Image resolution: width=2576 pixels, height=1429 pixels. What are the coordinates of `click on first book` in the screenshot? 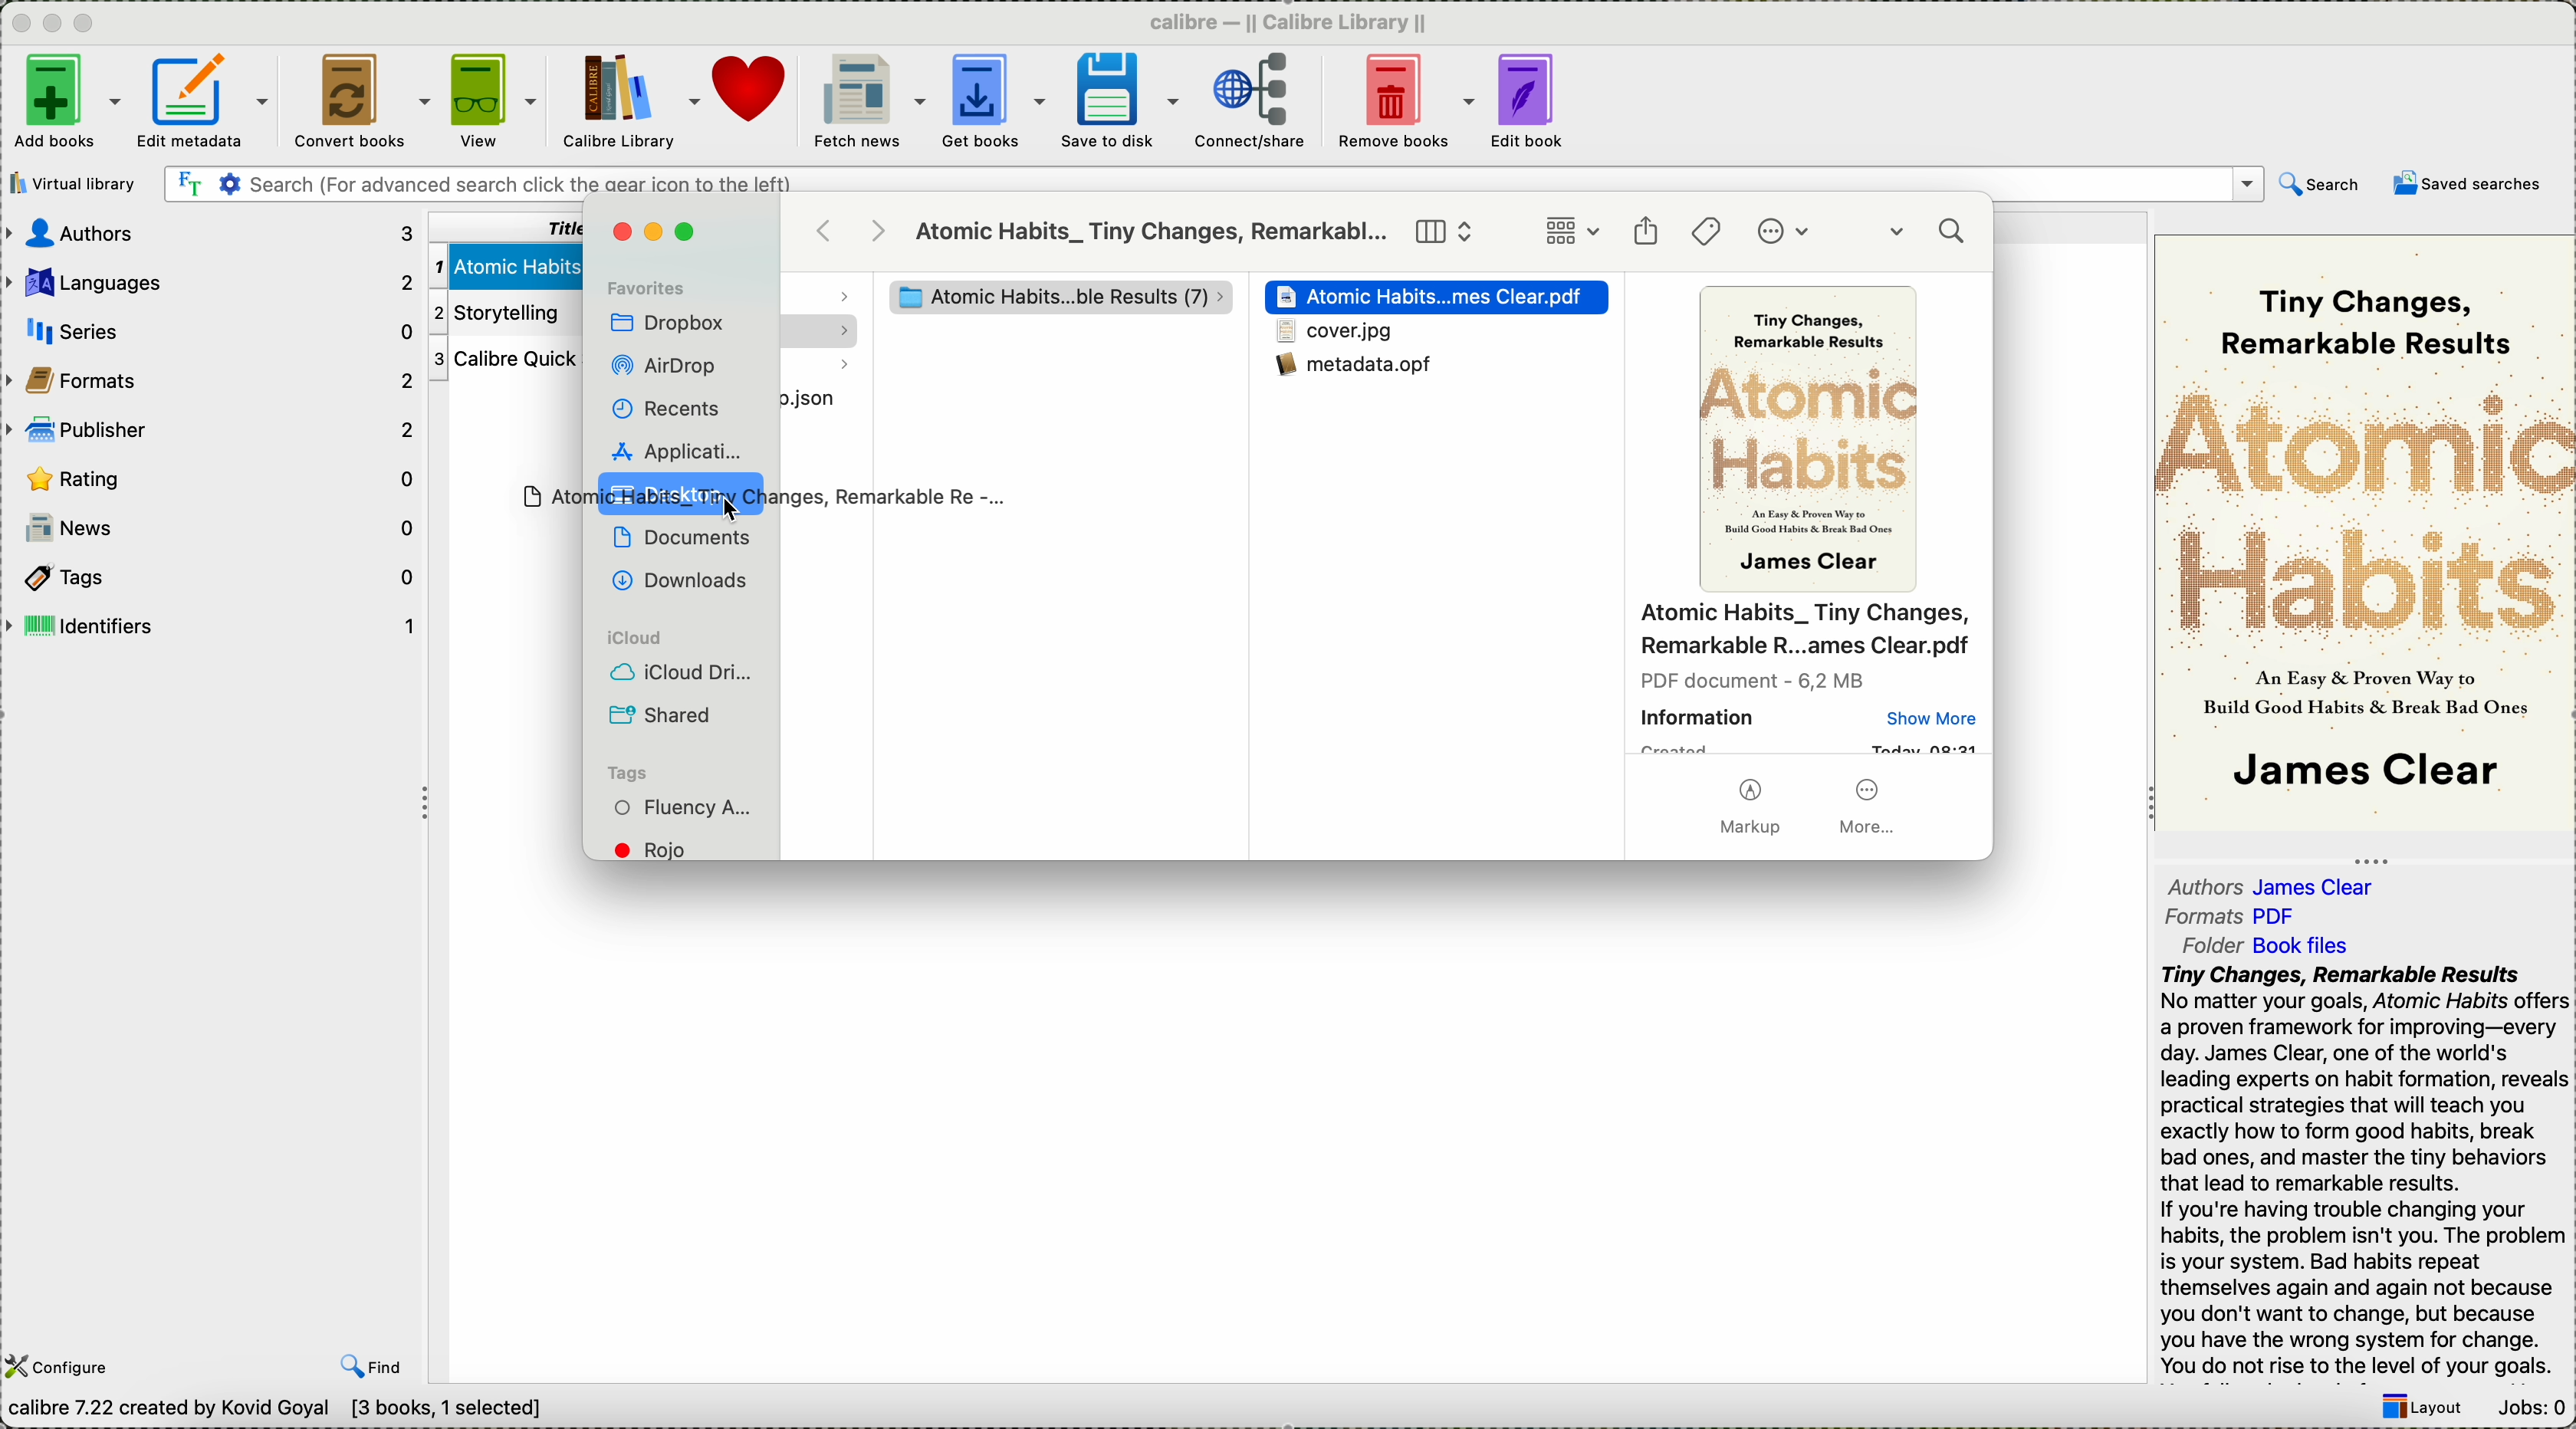 It's located at (502, 263).